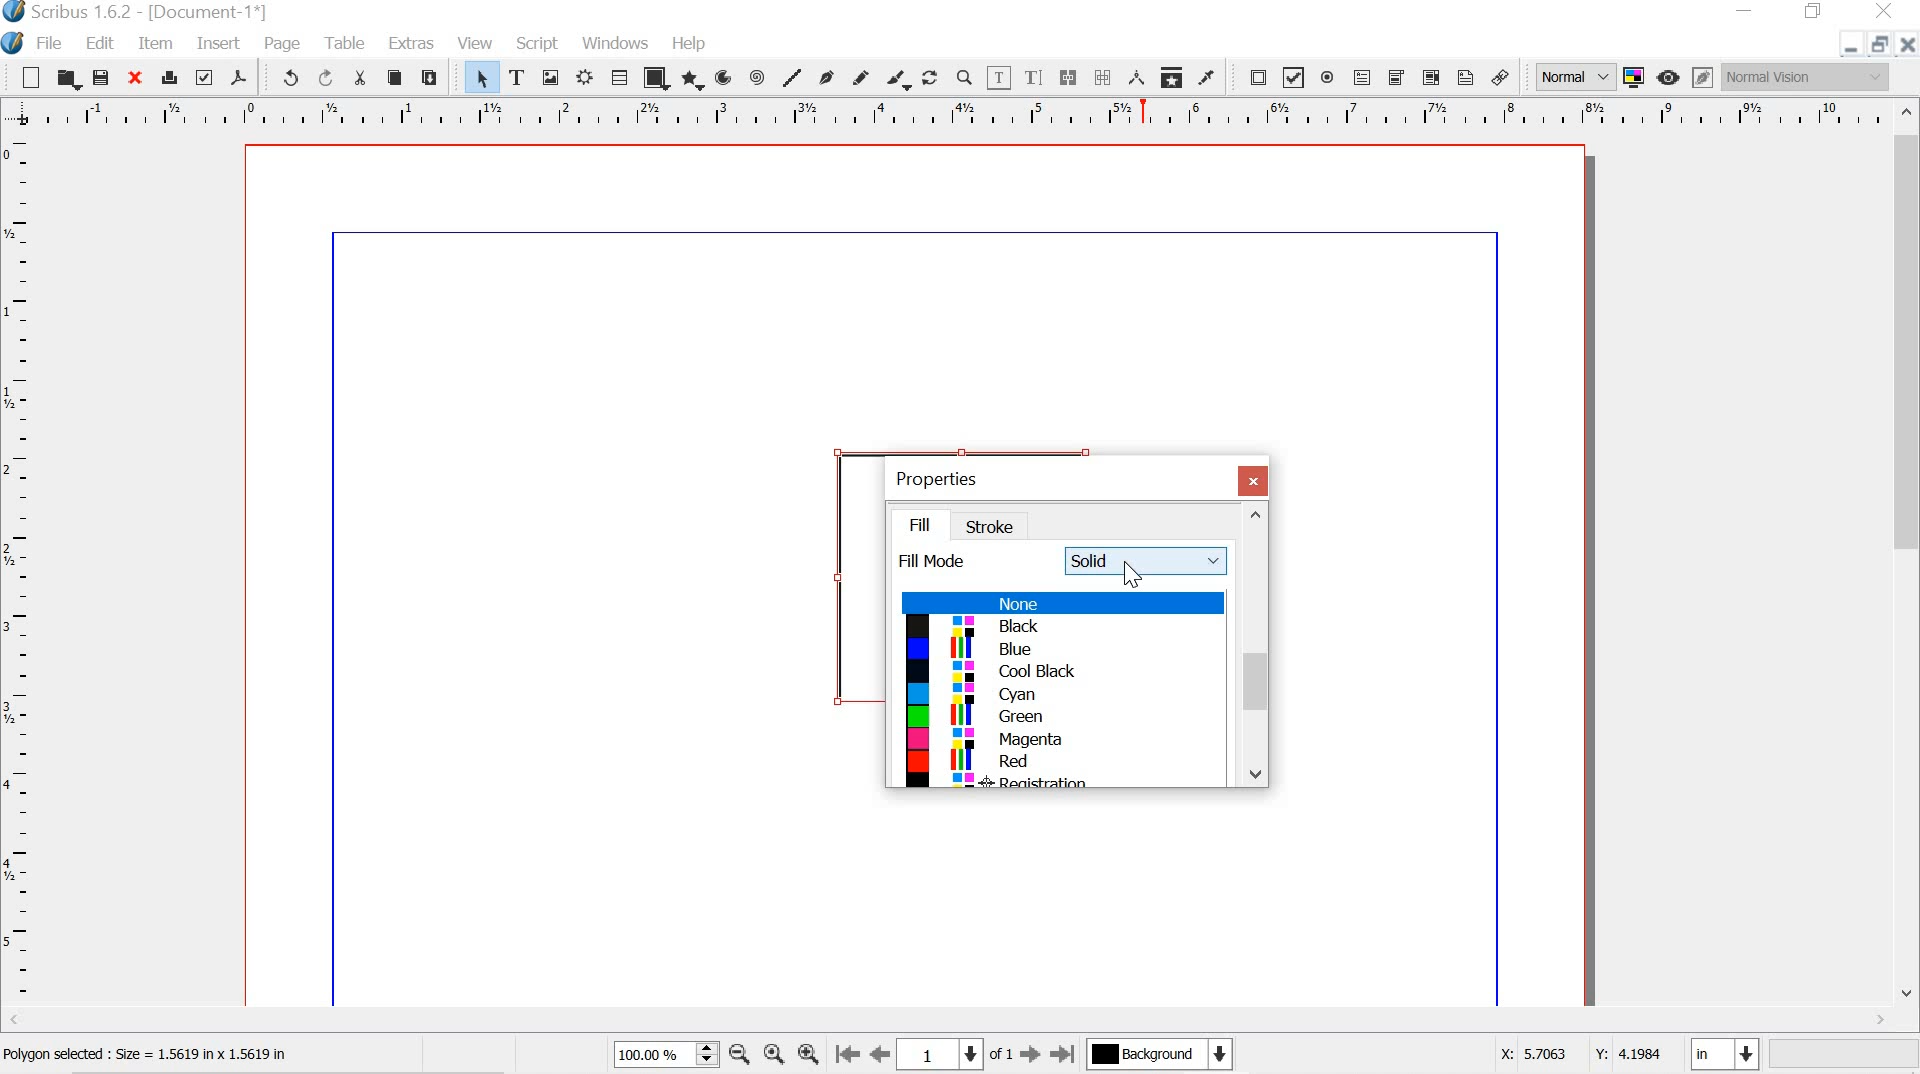 Image resolution: width=1920 pixels, height=1074 pixels. Describe the element at coordinates (1501, 74) in the screenshot. I see `link annotation` at that location.